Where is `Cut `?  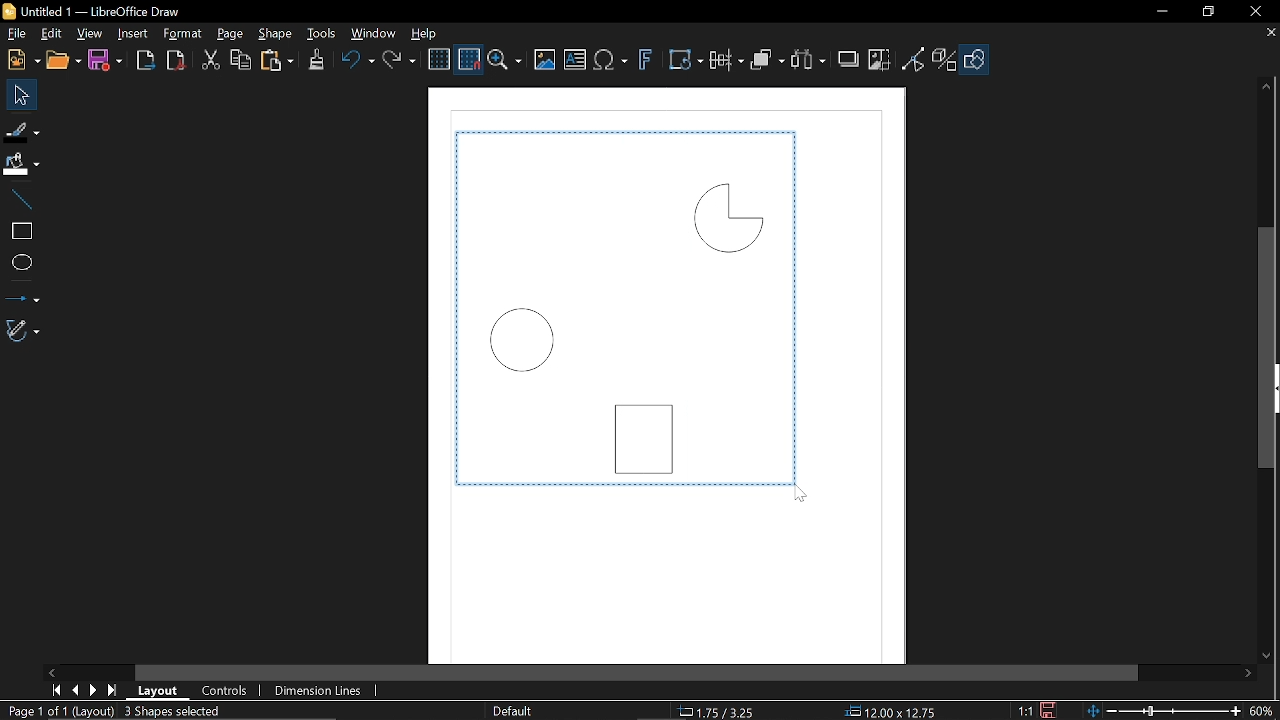 Cut  is located at coordinates (210, 60).